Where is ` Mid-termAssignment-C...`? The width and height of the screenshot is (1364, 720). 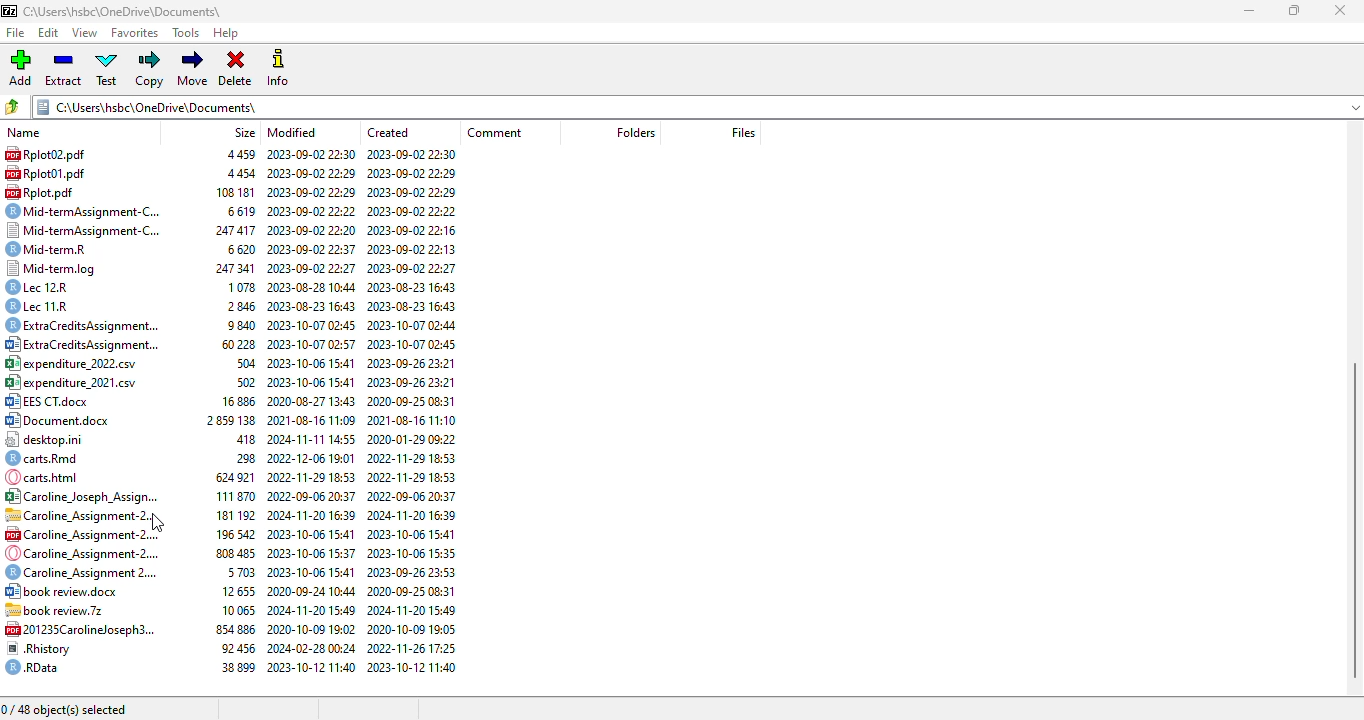
 Mid-termAssignment-C... is located at coordinates (84, 230).